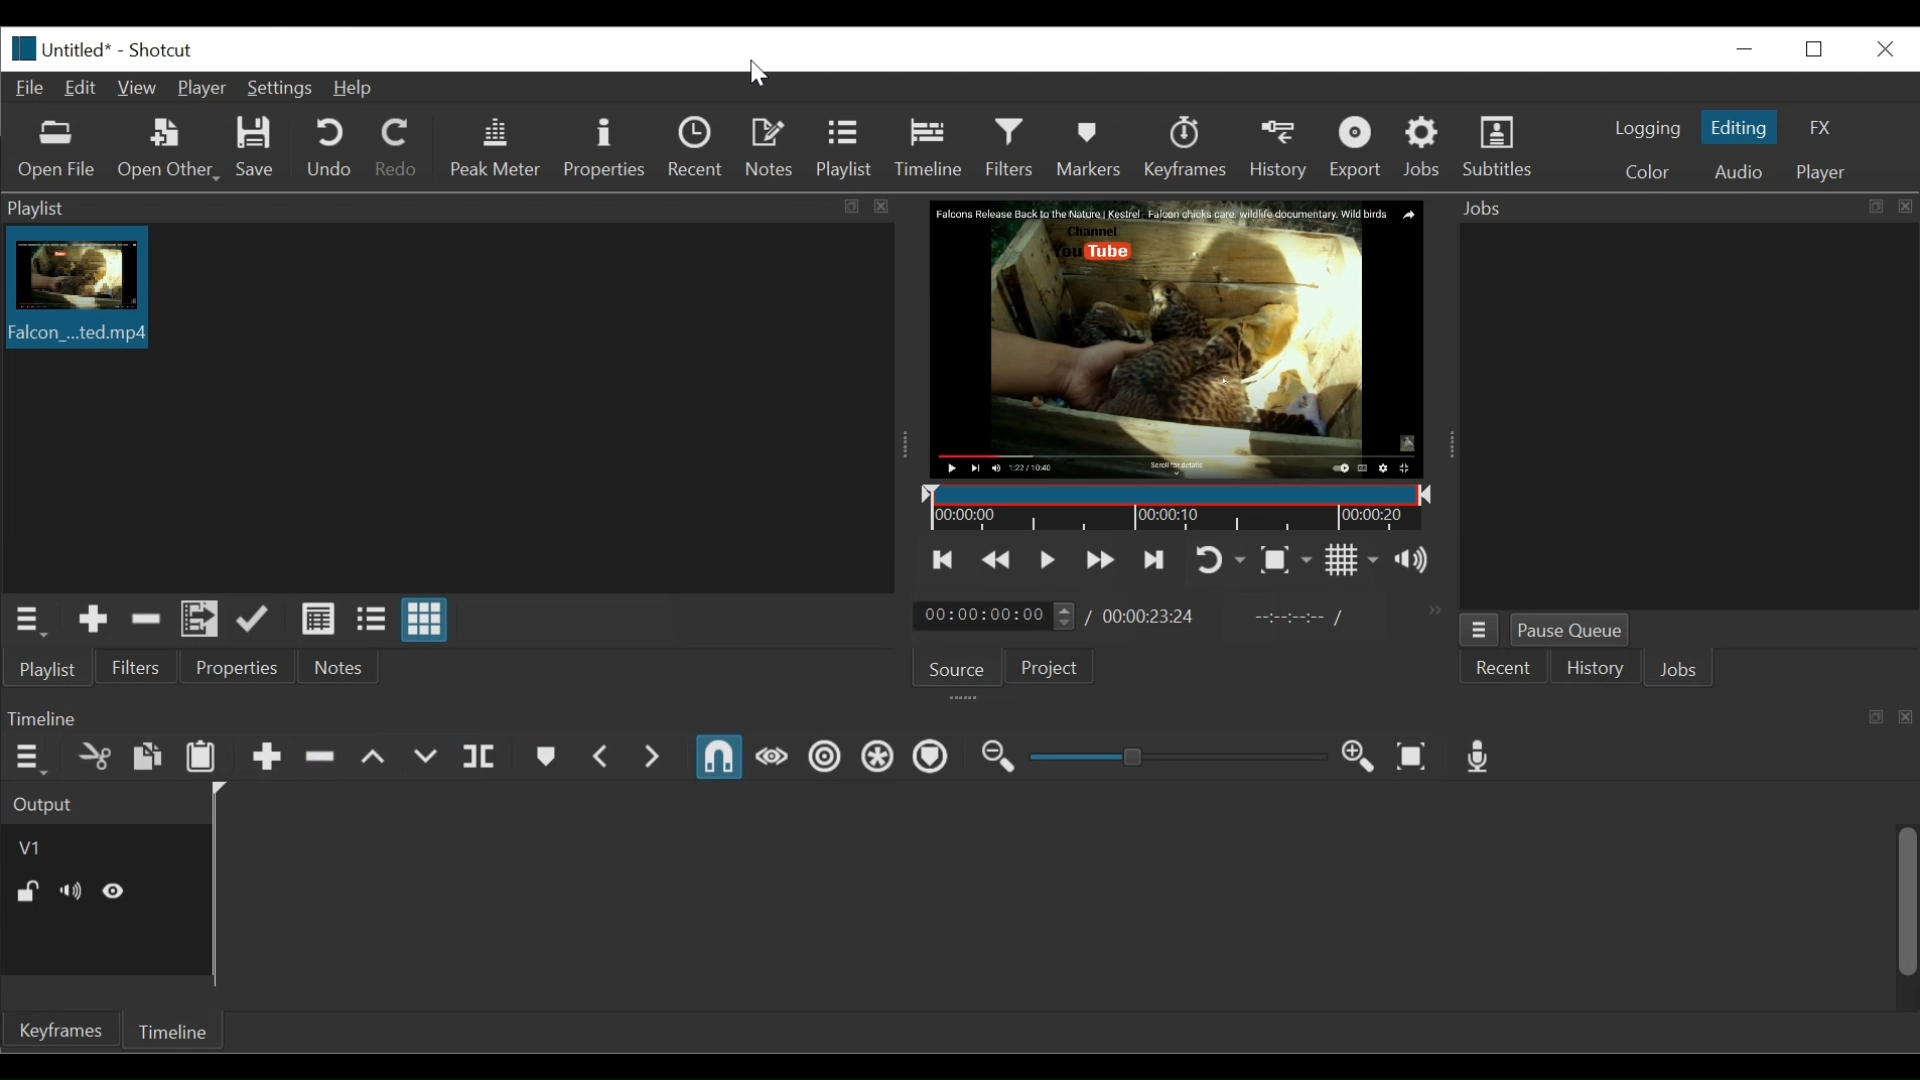 The width and height of the screenshot is (1920, 1080). Describe the element at coordinates (250, 623) in the screenshot. I see `Update` at that location.